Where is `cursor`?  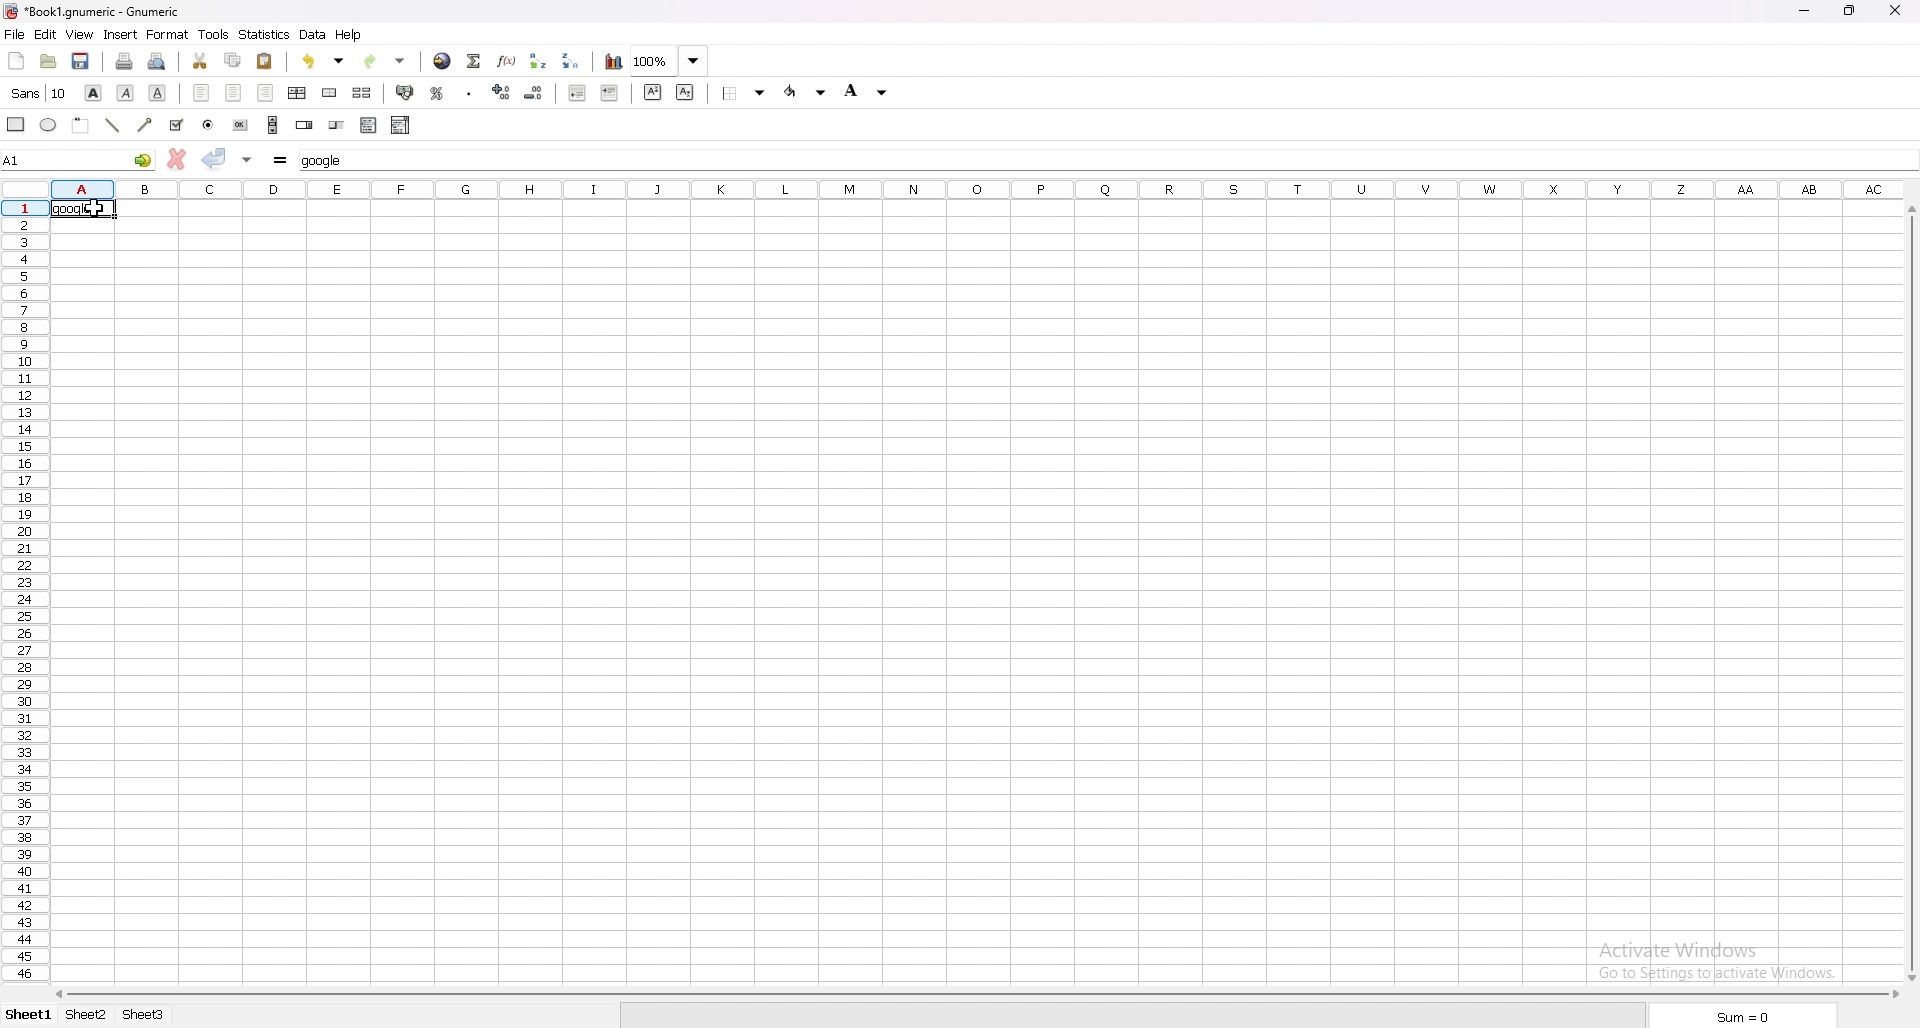
cursor is located at coordinates (100, 217).